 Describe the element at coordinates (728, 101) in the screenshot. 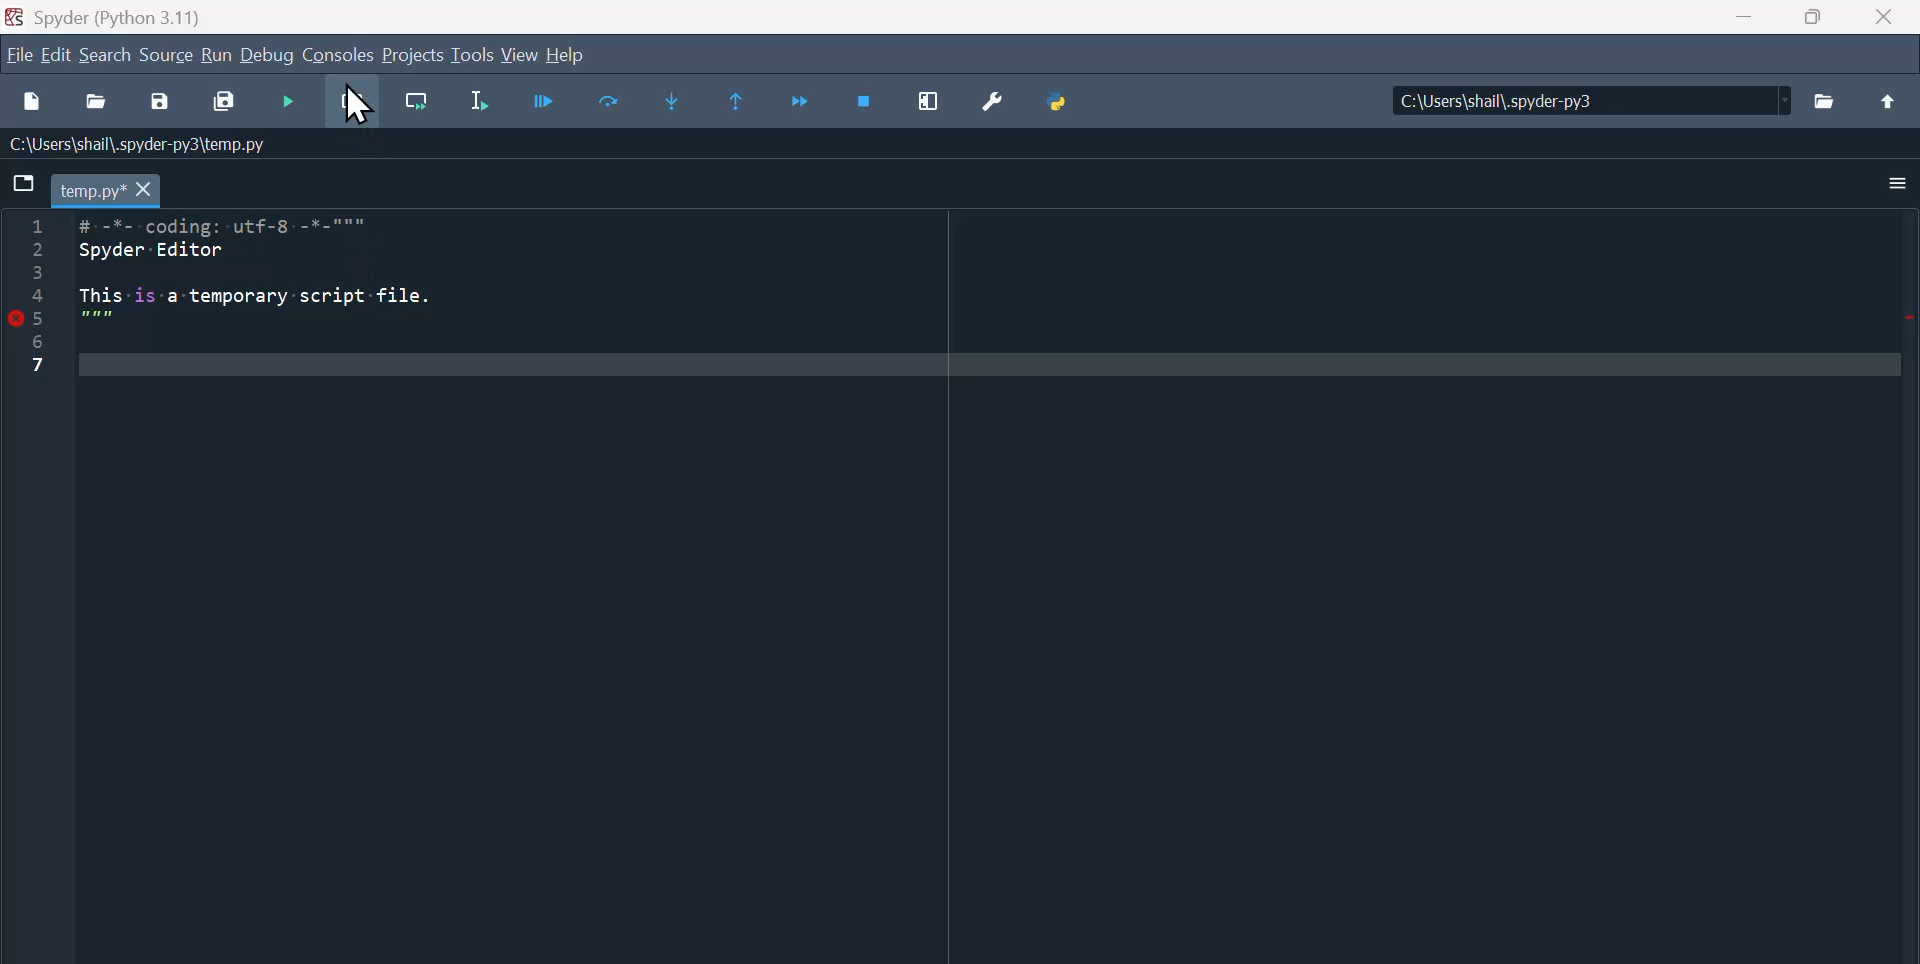

I see `Continue execution until same function returns` at that location.